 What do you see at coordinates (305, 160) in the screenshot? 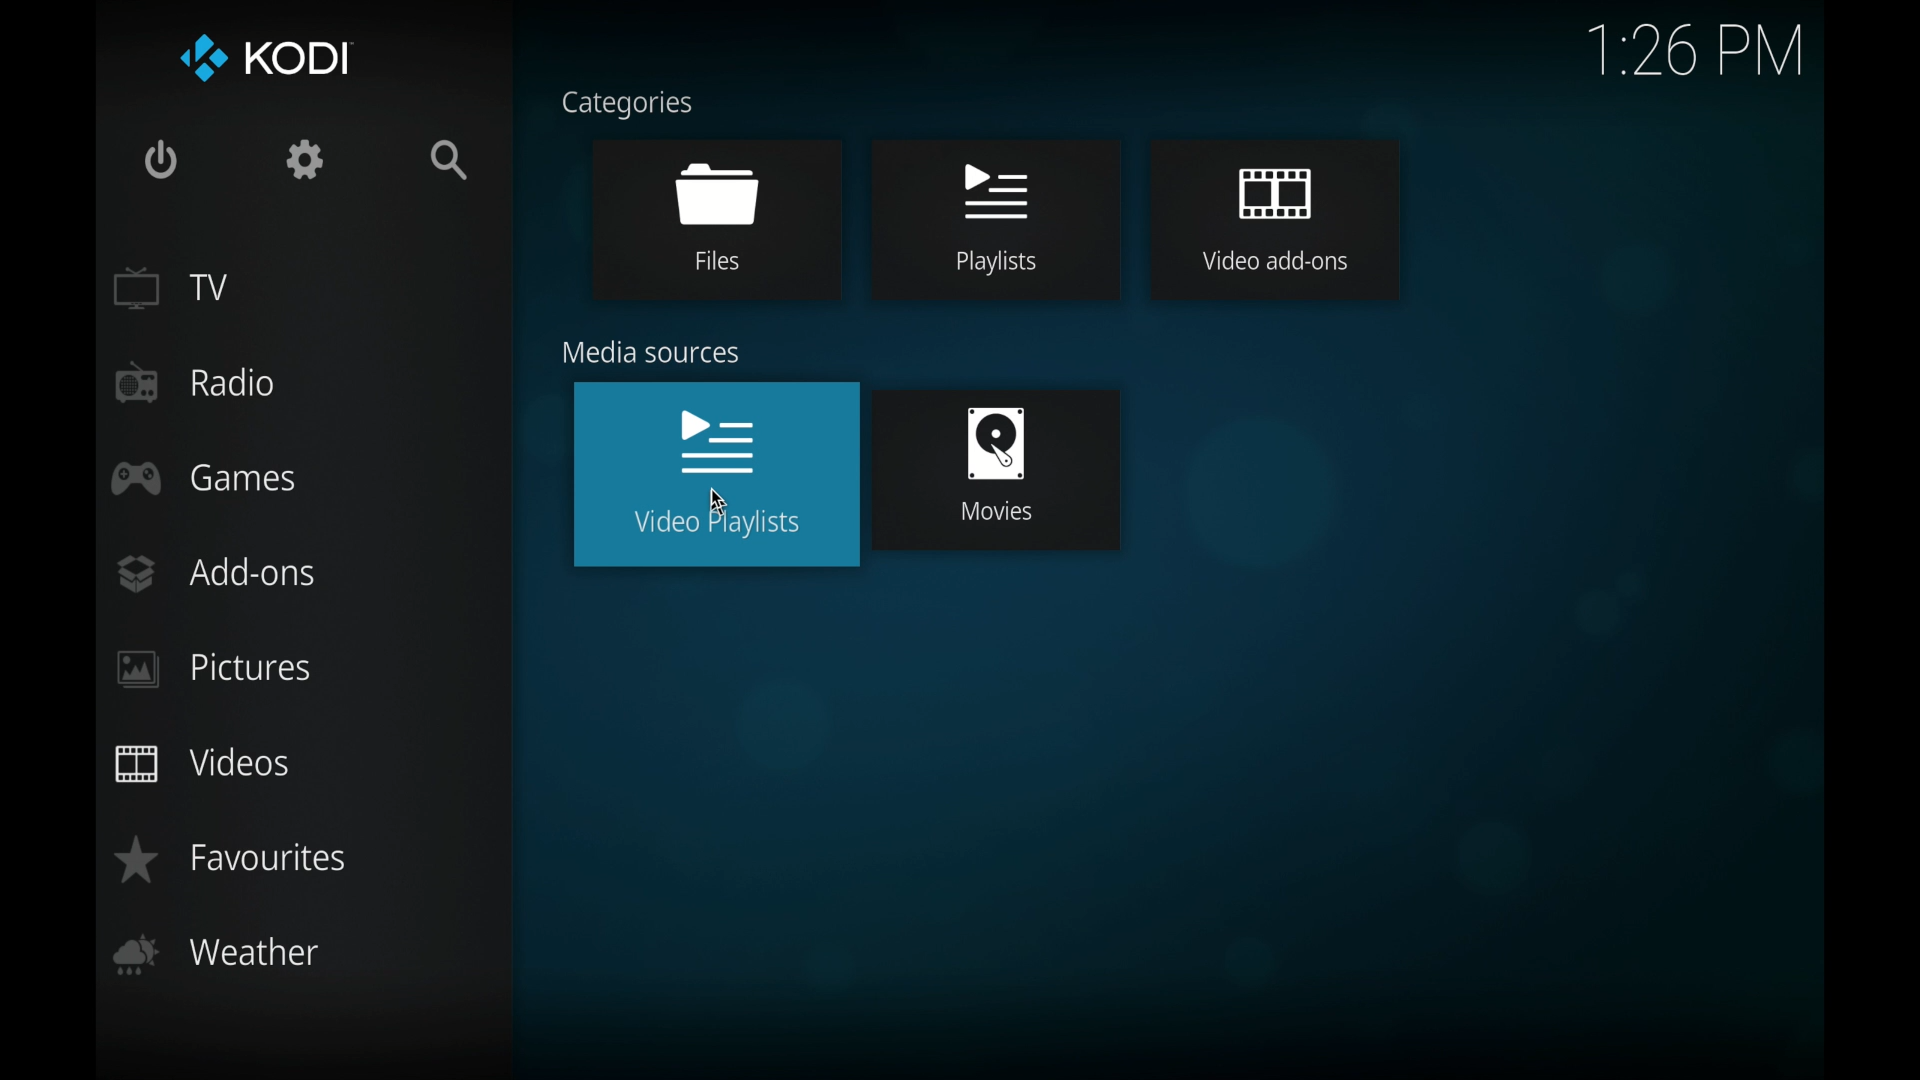
I see `settings` at bounding box center [305, 160].